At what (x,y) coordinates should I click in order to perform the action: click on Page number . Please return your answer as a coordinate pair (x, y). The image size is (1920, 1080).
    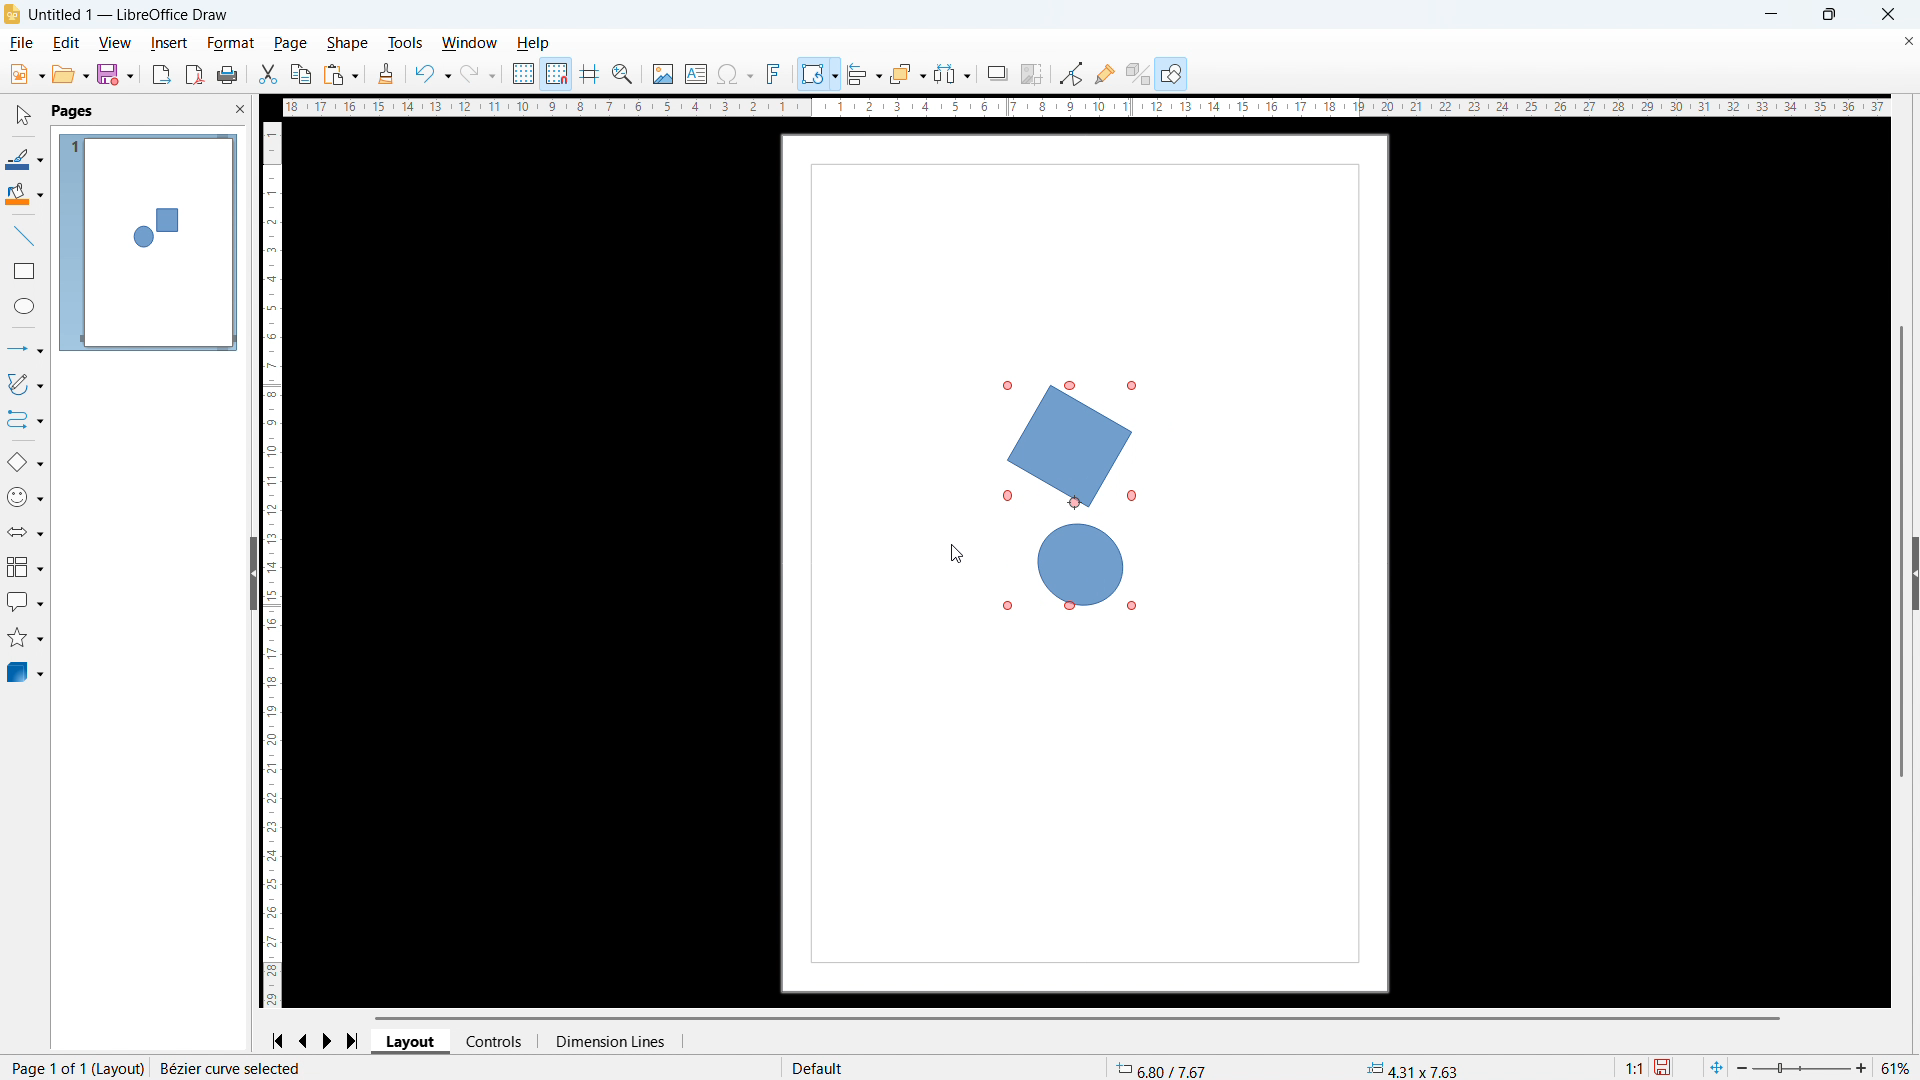
    Looking at the image, I should click on (76, 1068).